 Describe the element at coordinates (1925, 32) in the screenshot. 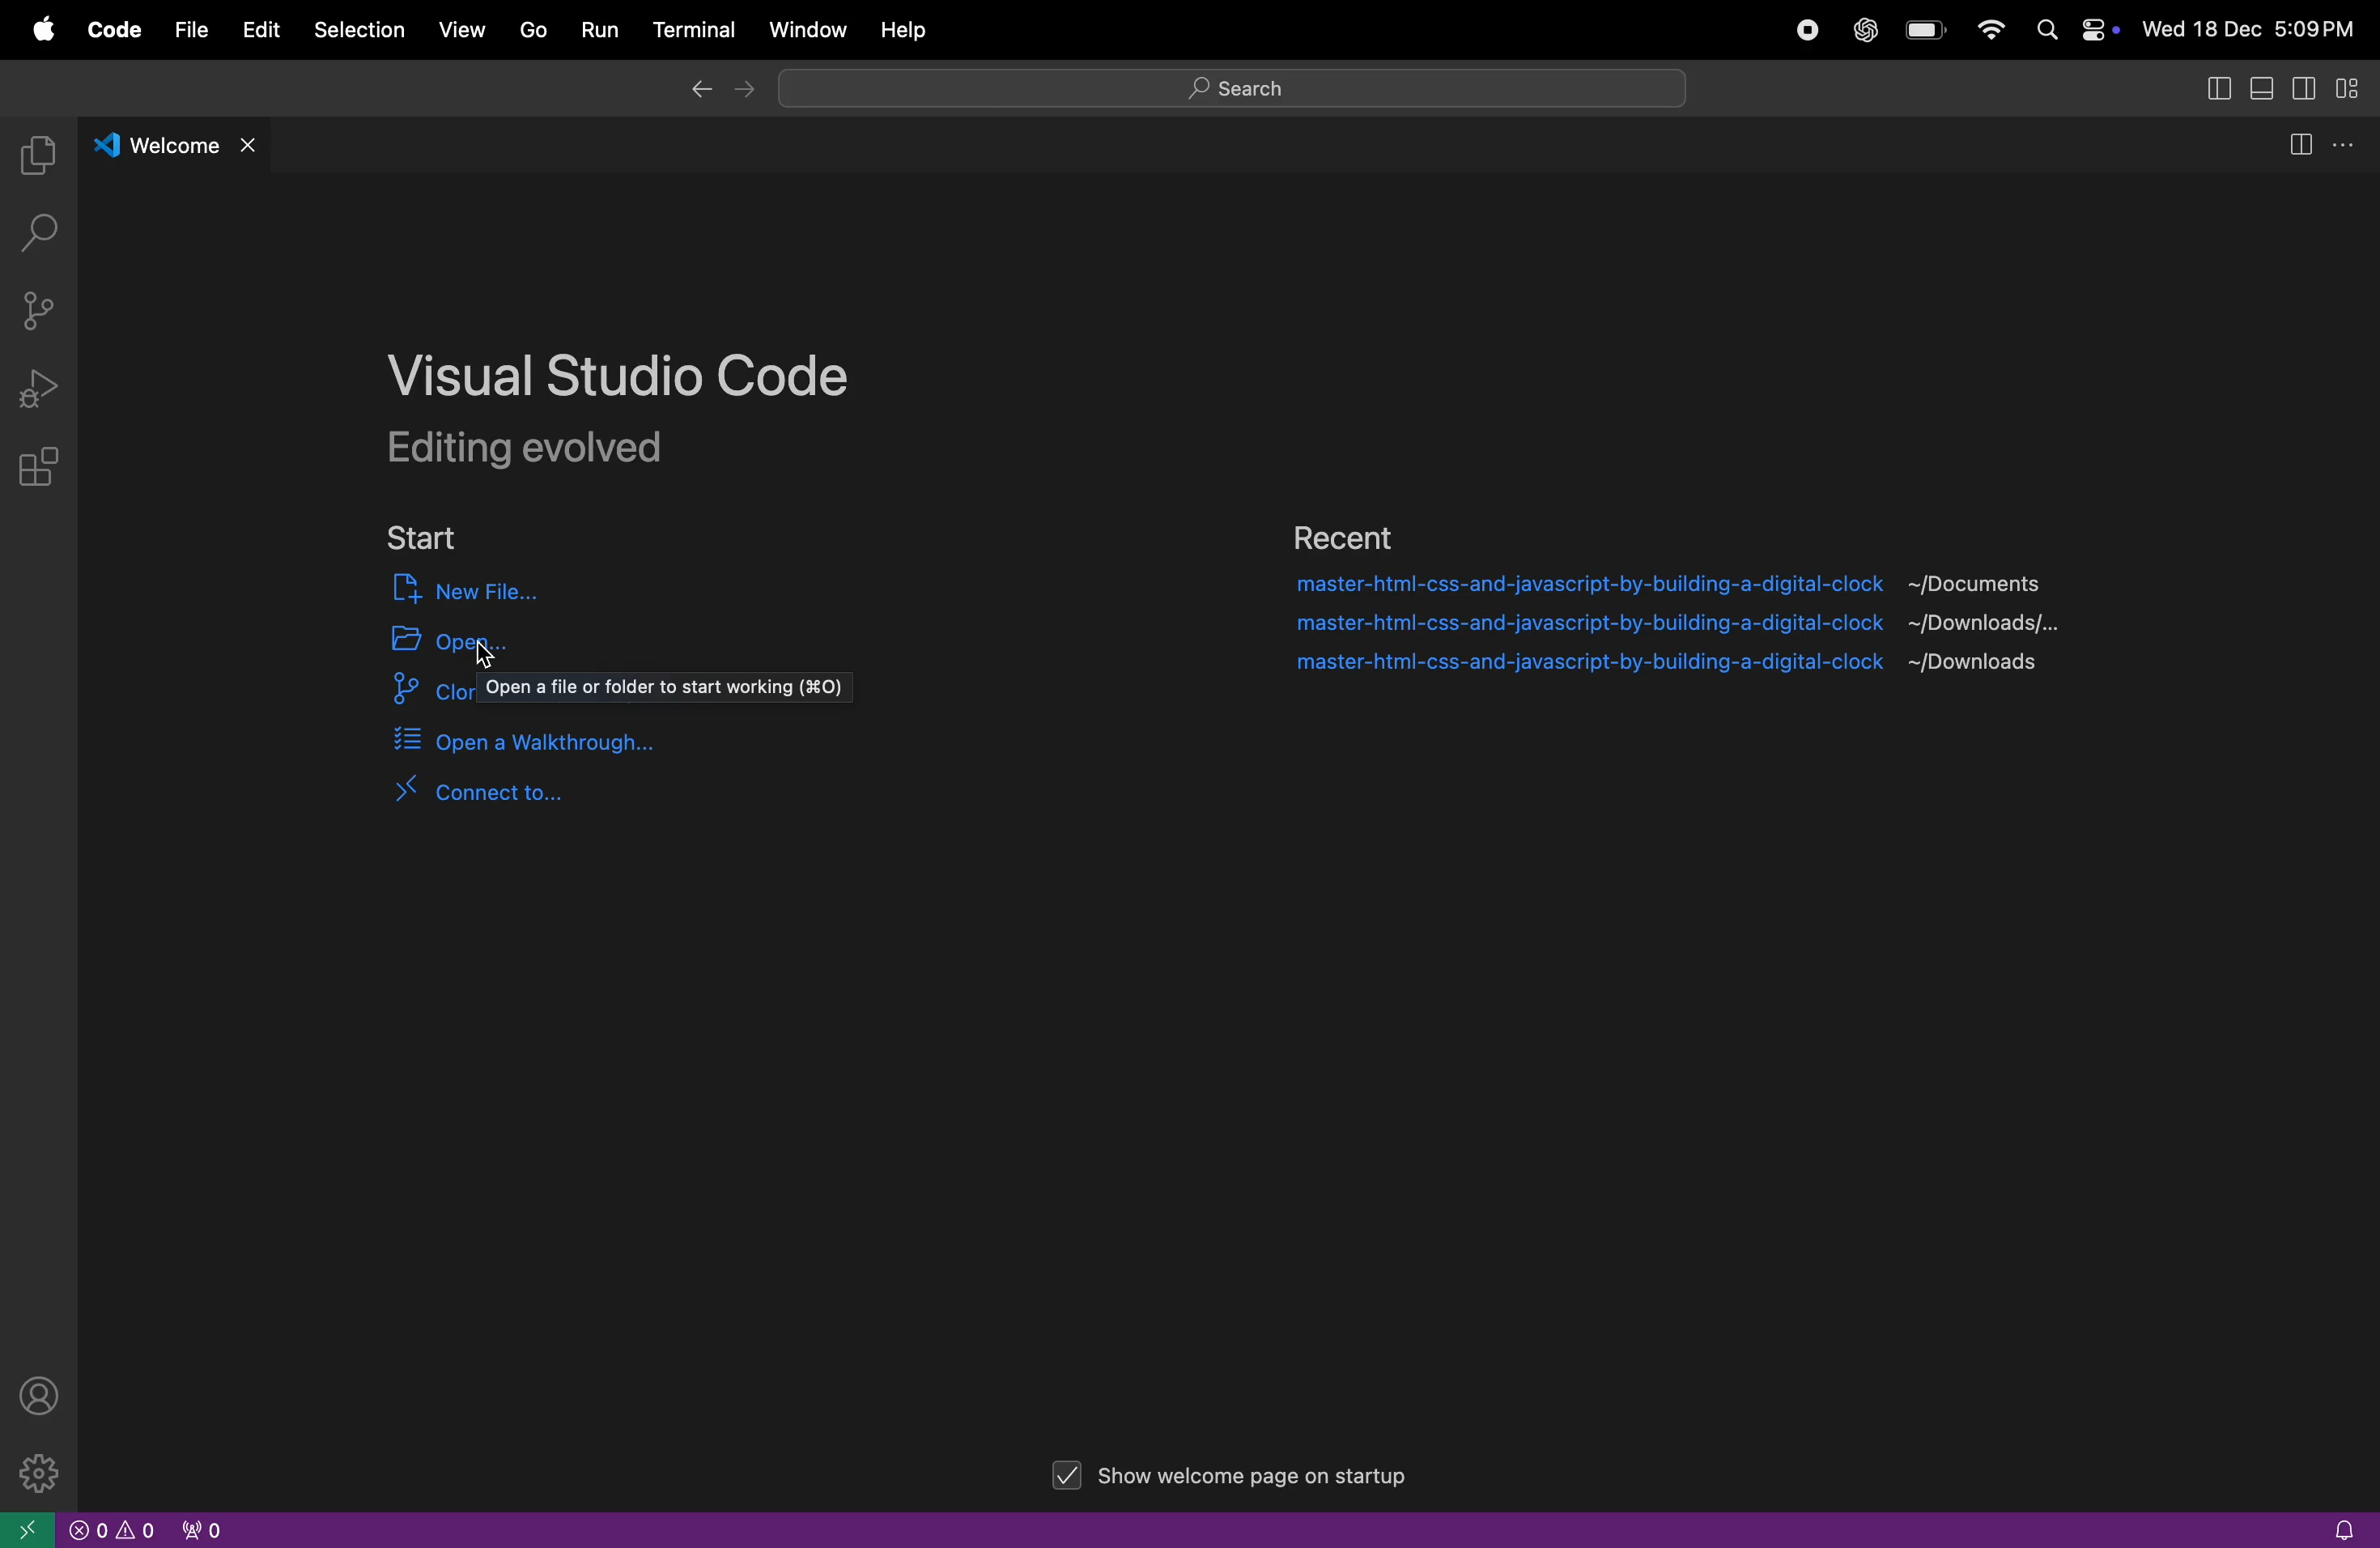

I see `battery` at that location.